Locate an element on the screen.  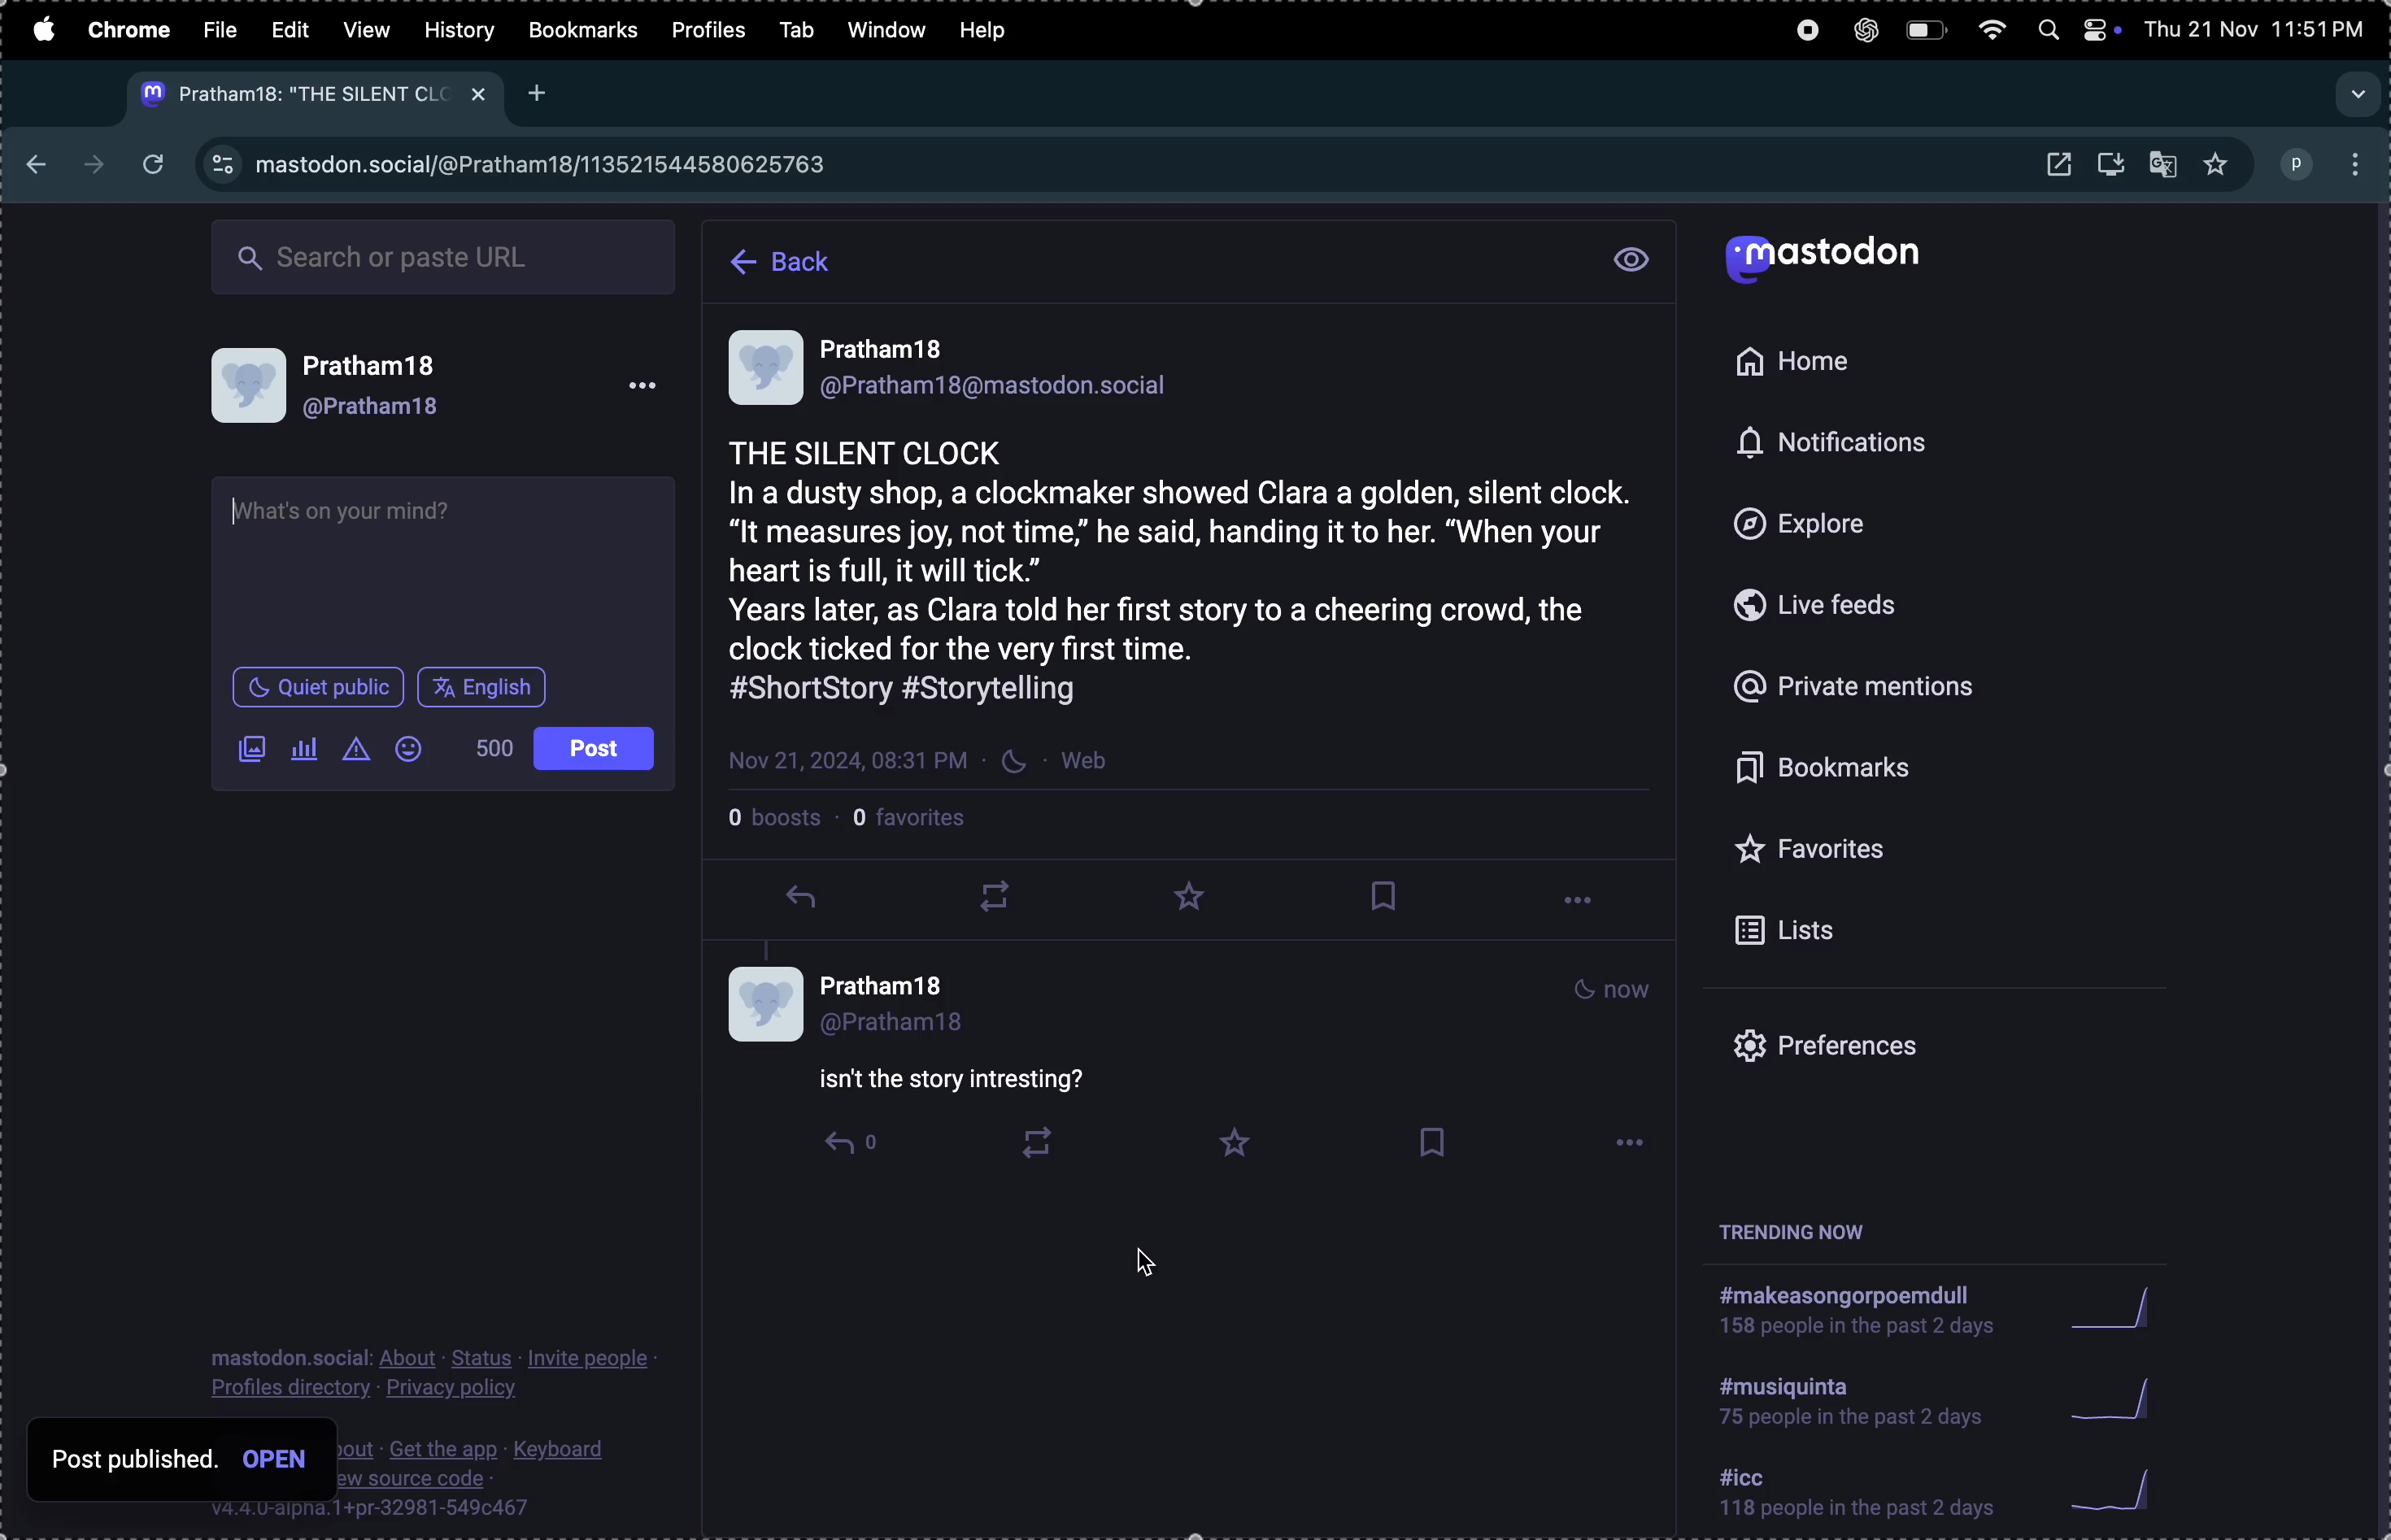
chatgpt is located at coordinates (1864, 30).